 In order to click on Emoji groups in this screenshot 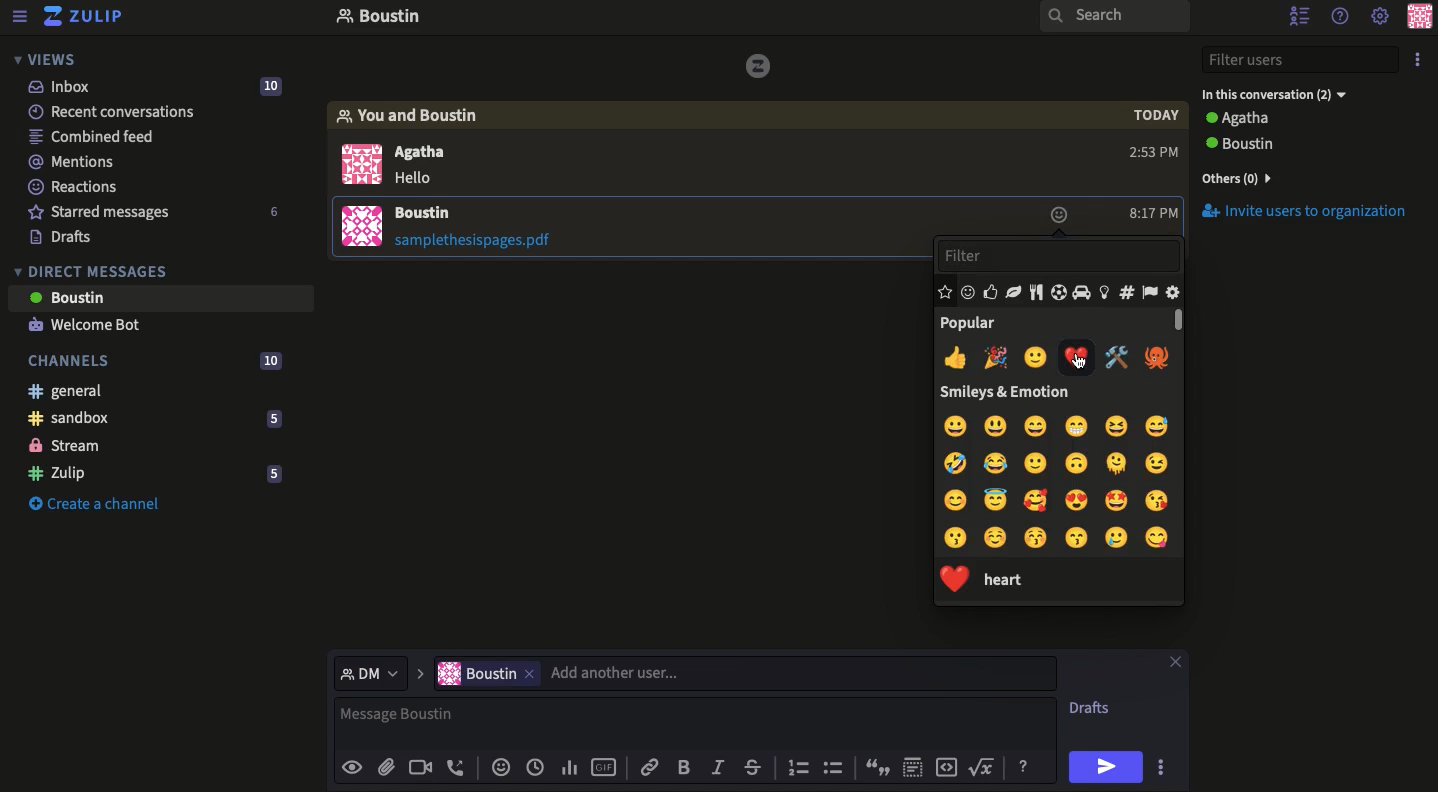, I will do `click(1058, 292)`.